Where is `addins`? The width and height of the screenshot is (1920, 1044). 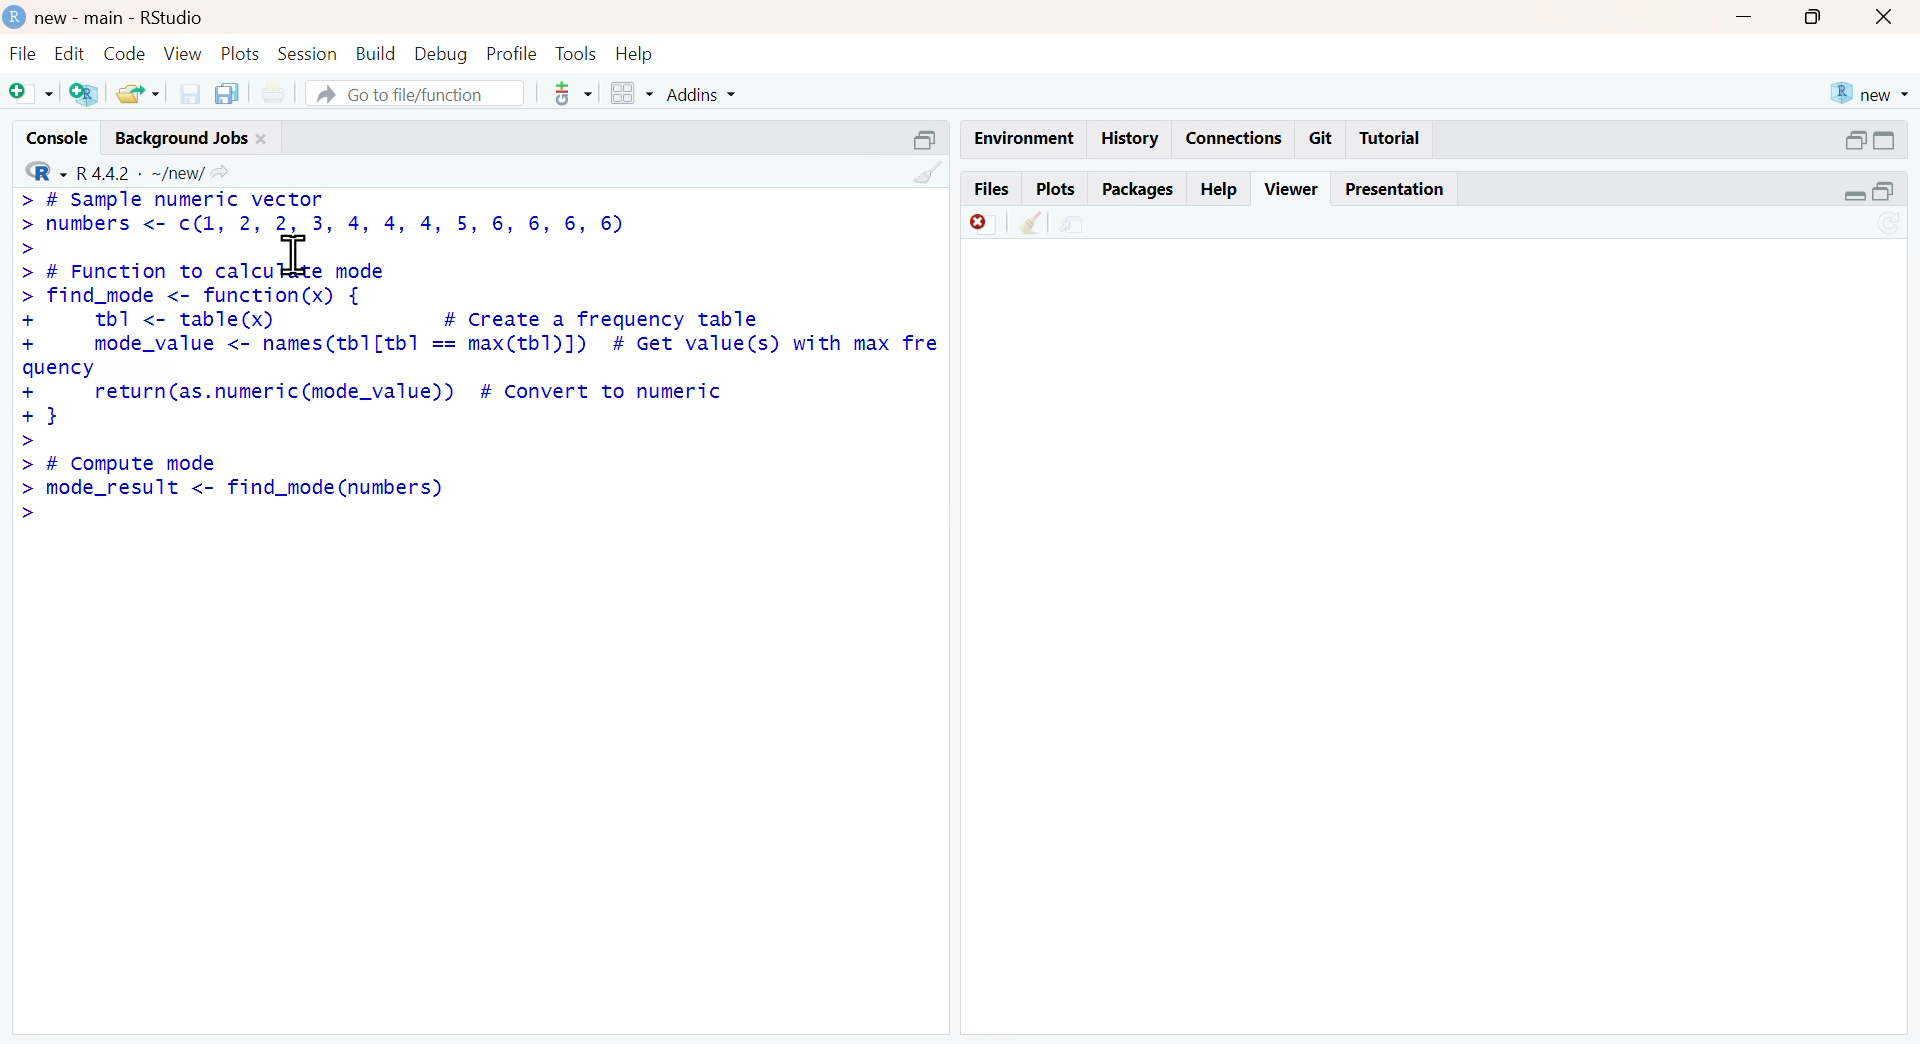
addins is located at coordinates (704, 96).